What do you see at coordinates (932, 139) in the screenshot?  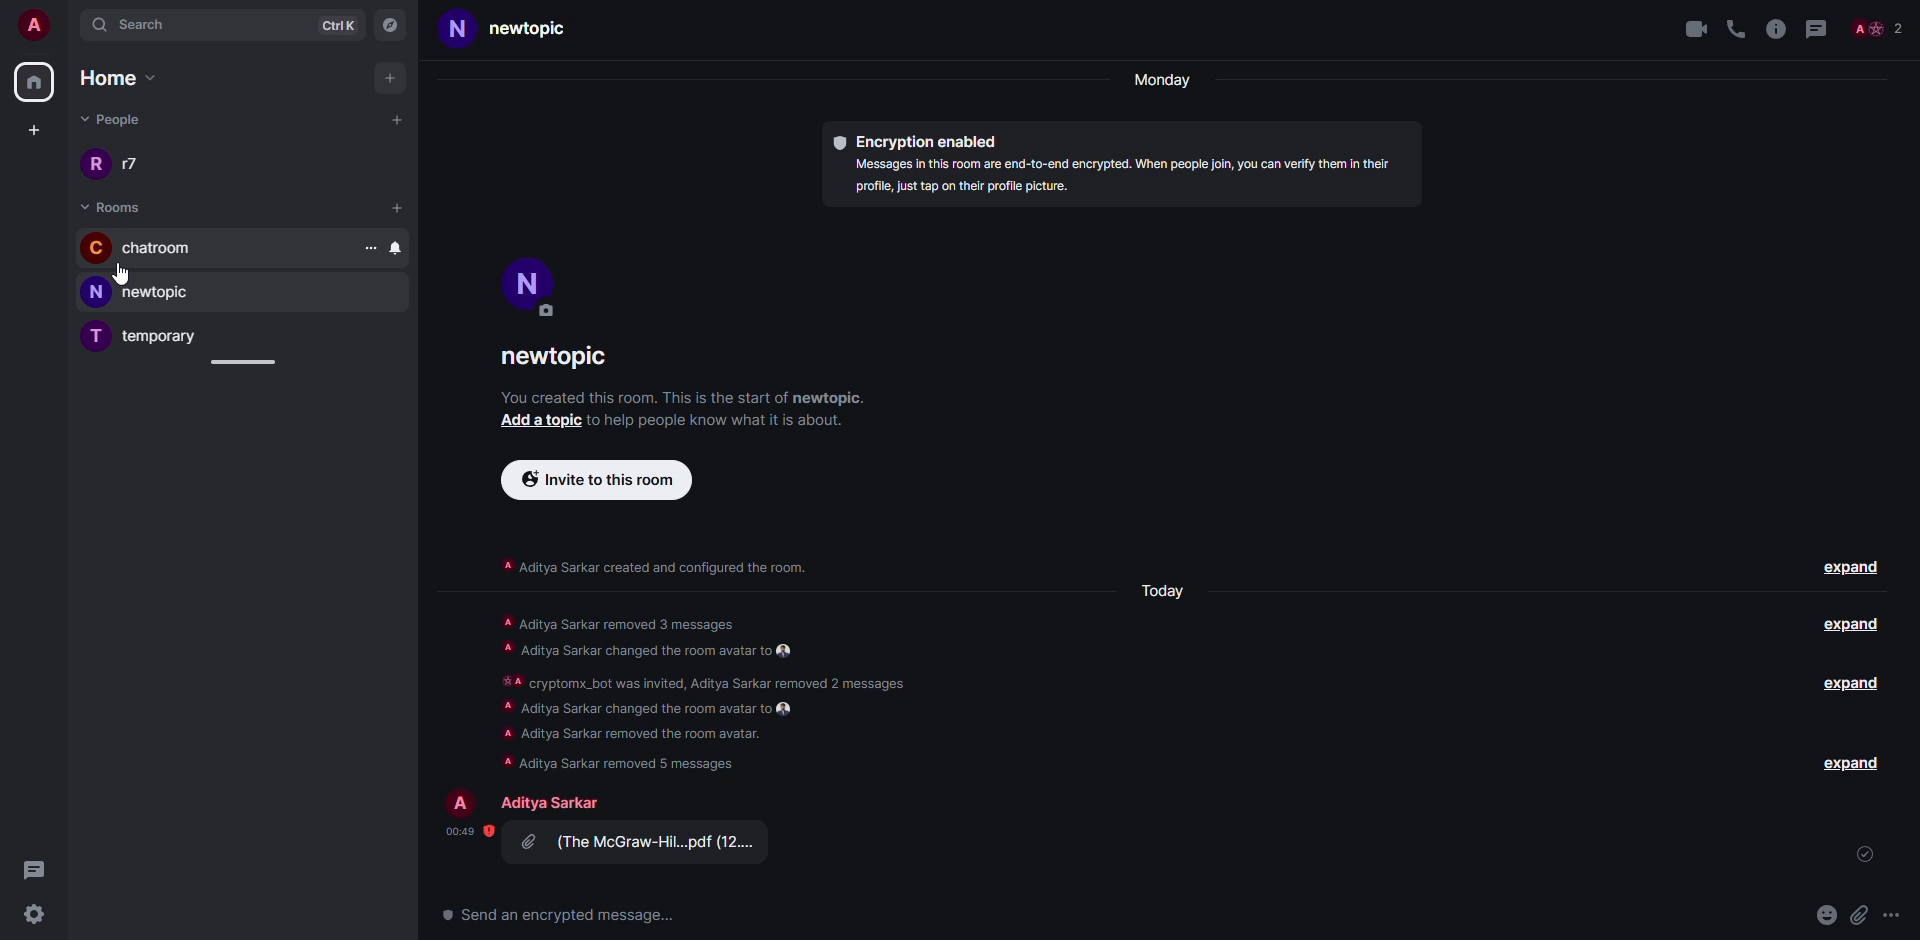 I see `encryption enabled` at bounding box center [932, 139].